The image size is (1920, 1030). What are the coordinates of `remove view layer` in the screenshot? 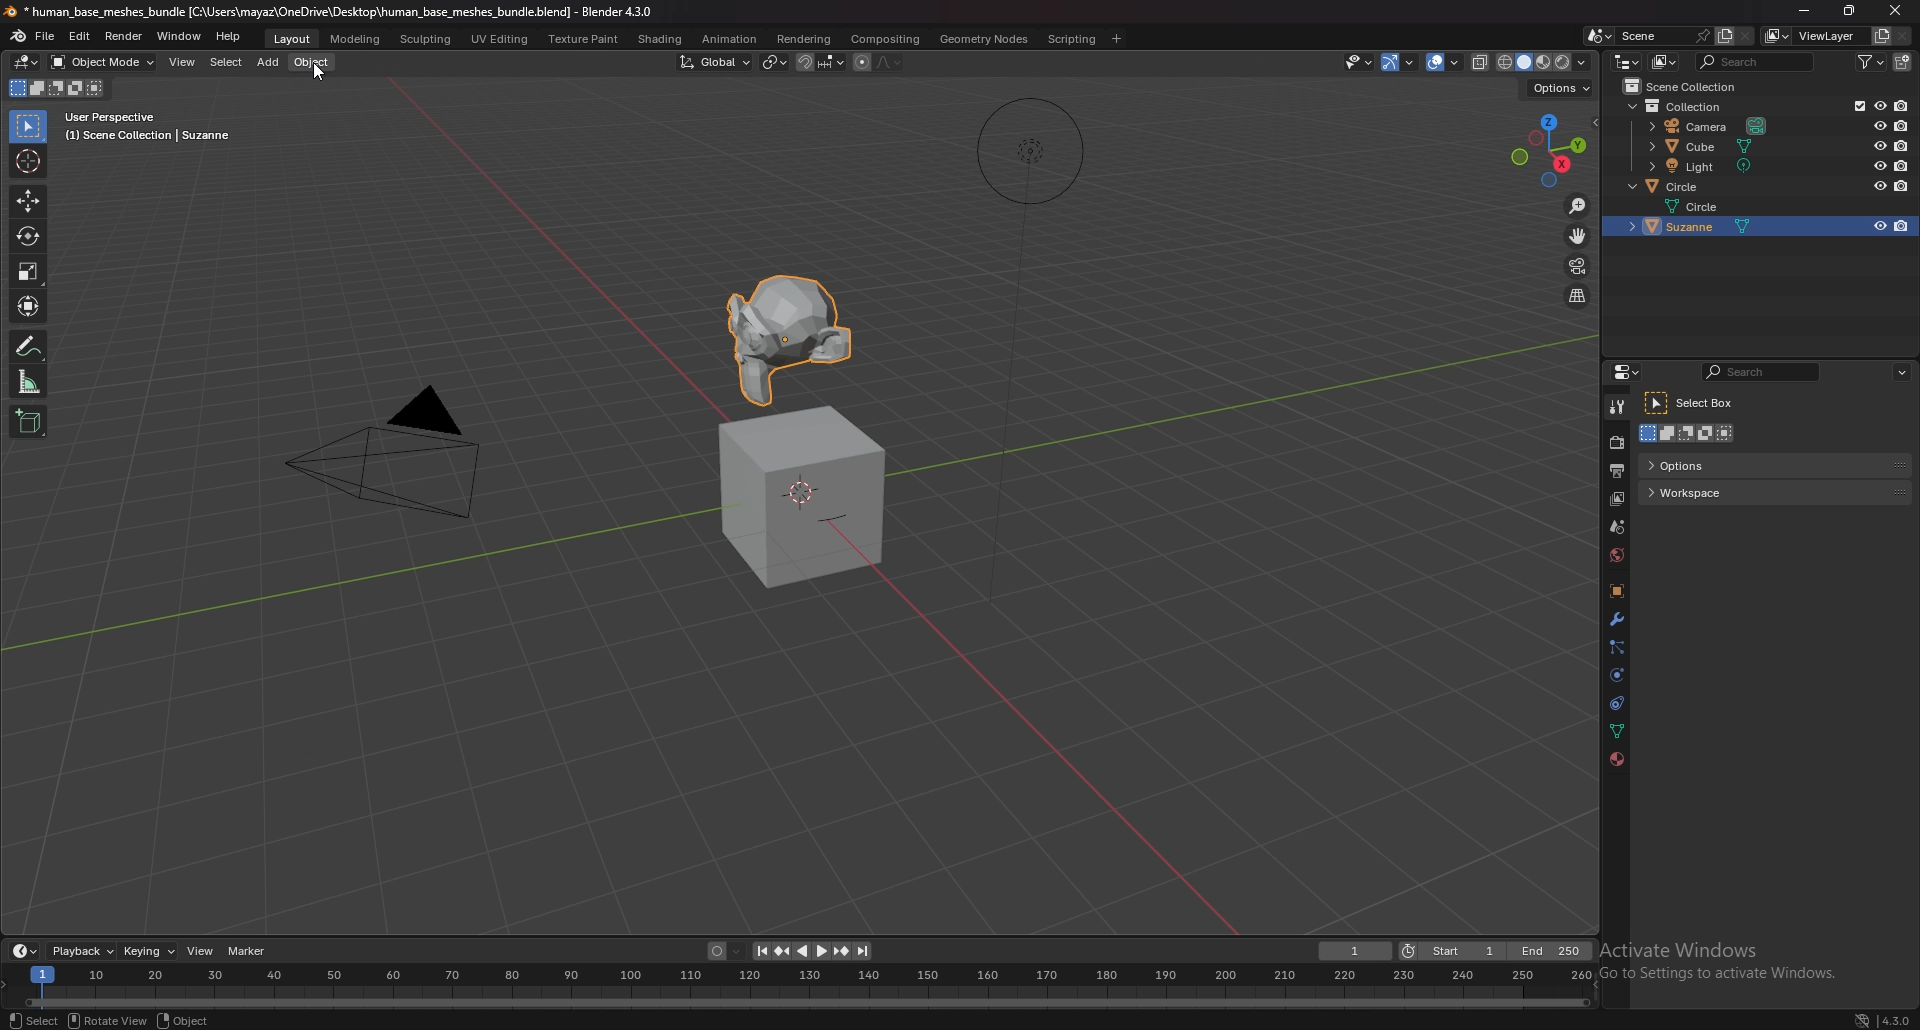 It's located at (1903, 35).